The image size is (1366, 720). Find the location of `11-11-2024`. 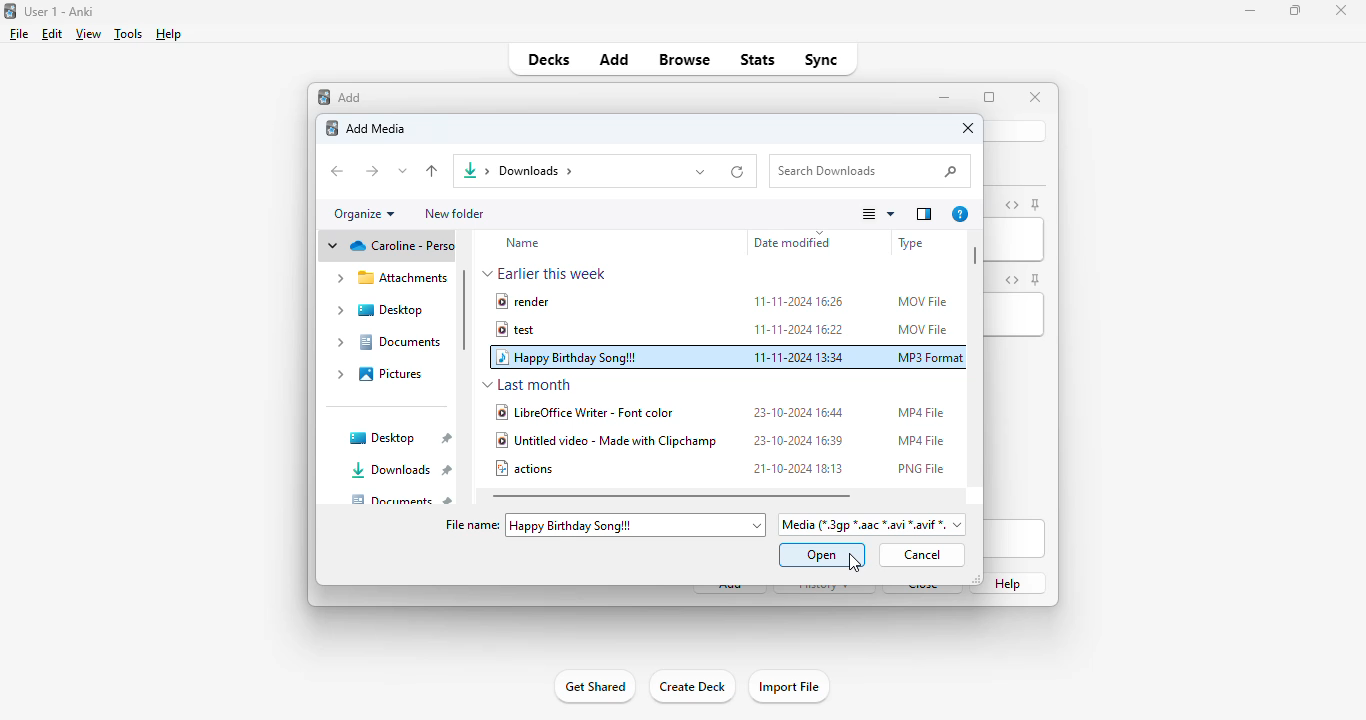

11-11-2024 is located at coordinates (799, 302).